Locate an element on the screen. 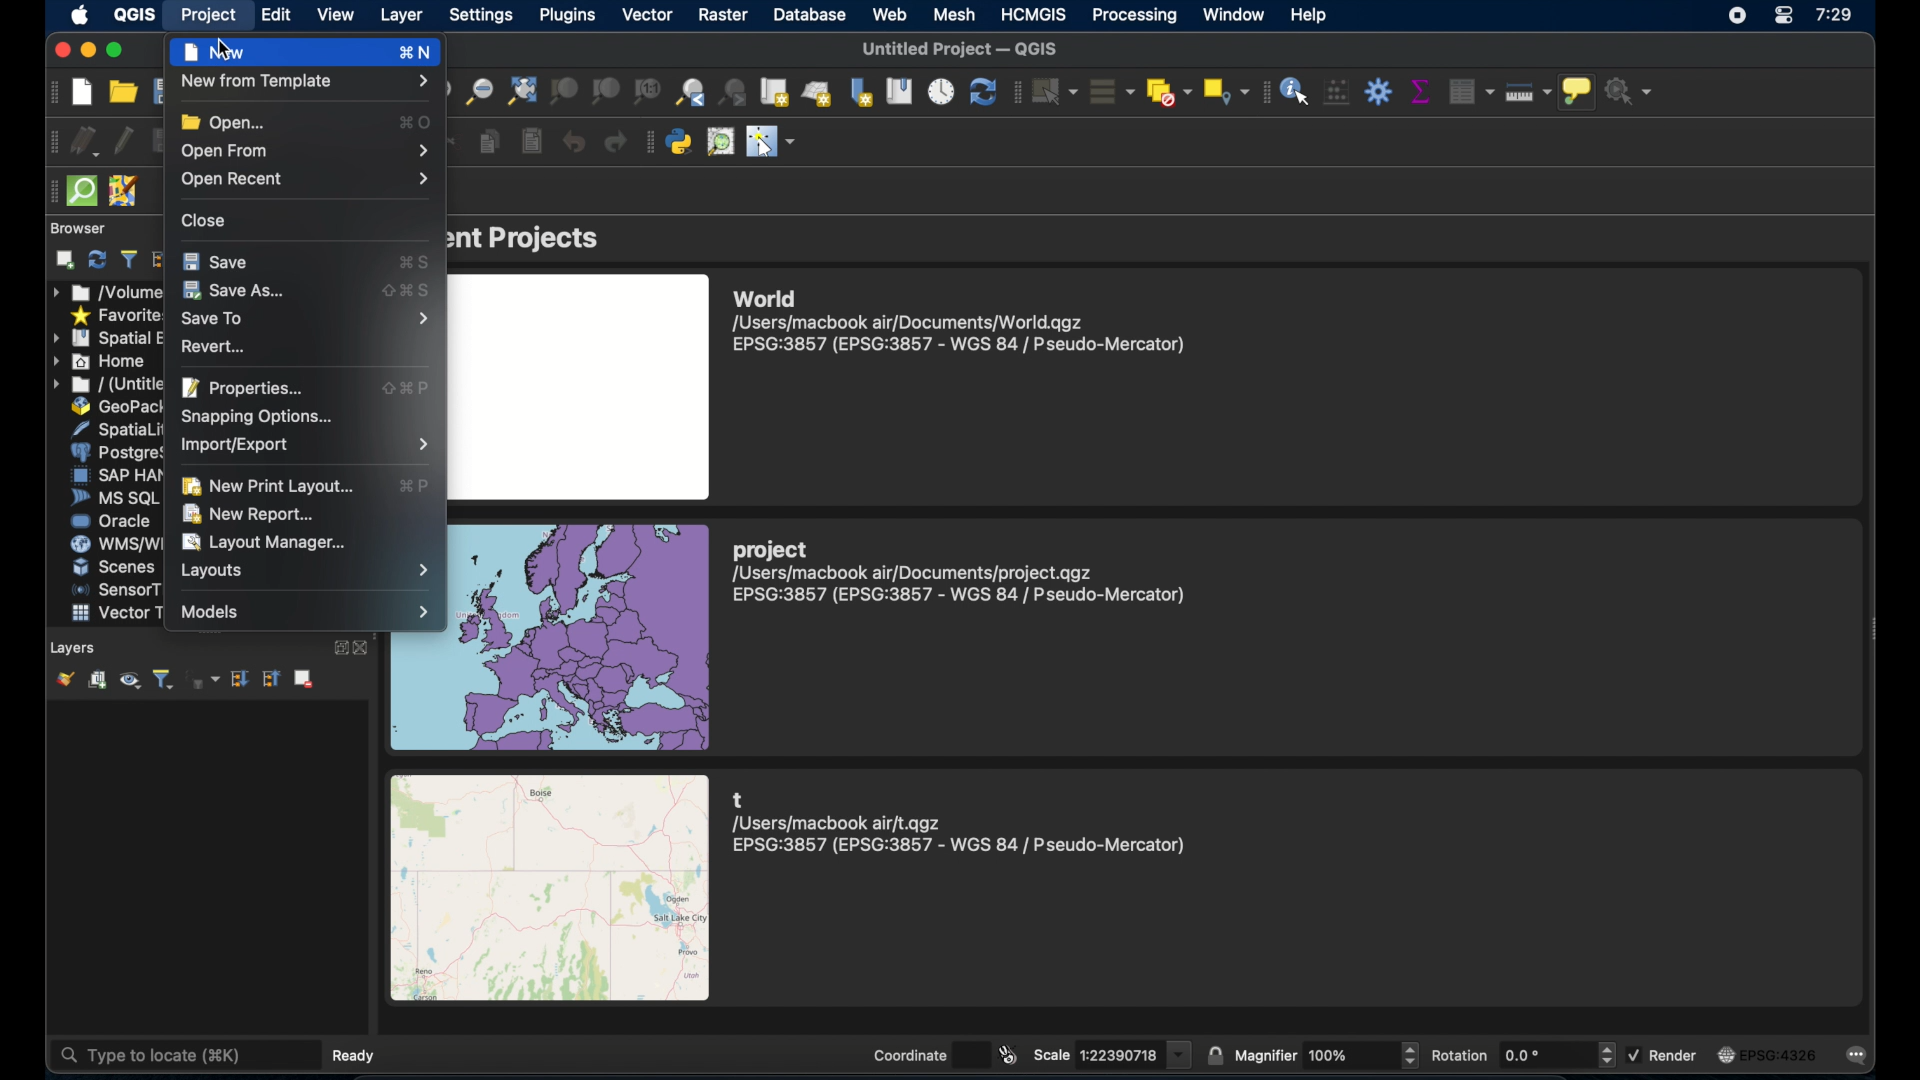  icon is located at coordinates (81, 521).